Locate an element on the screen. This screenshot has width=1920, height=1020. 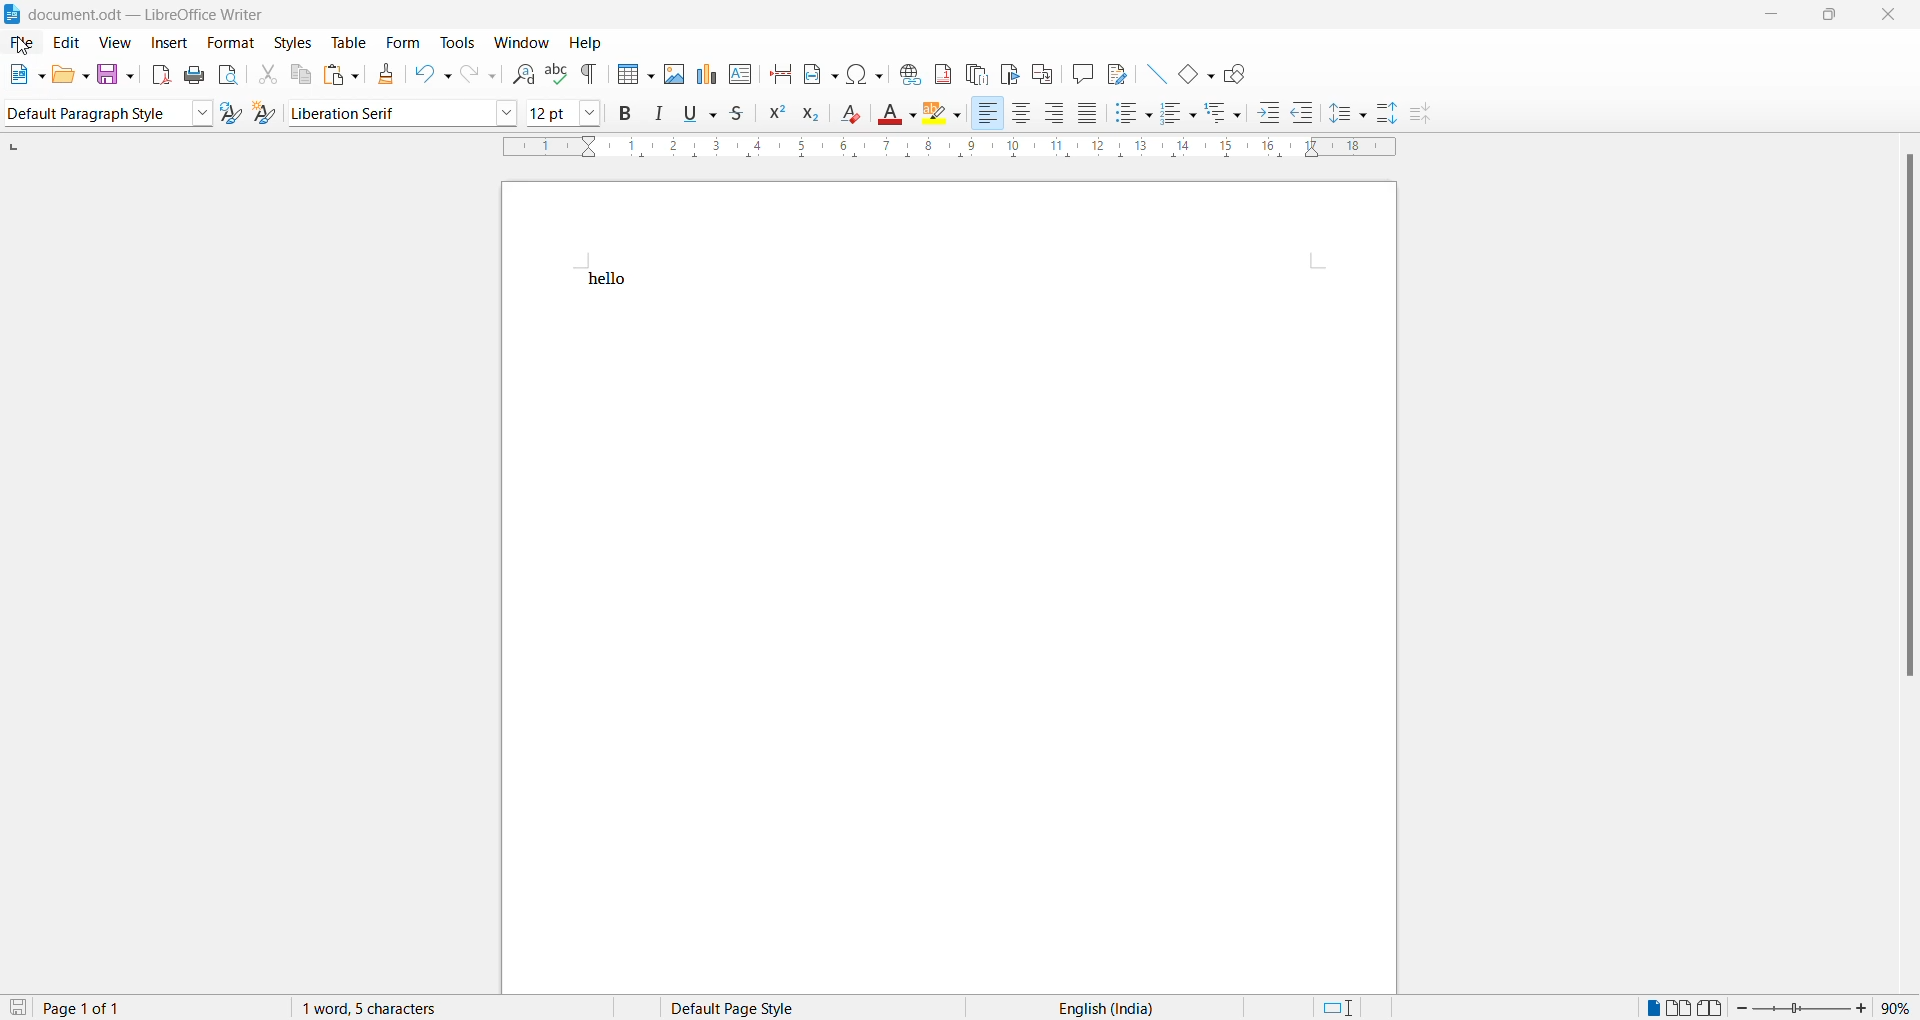
Justify is located at coordinates (1087, 115).